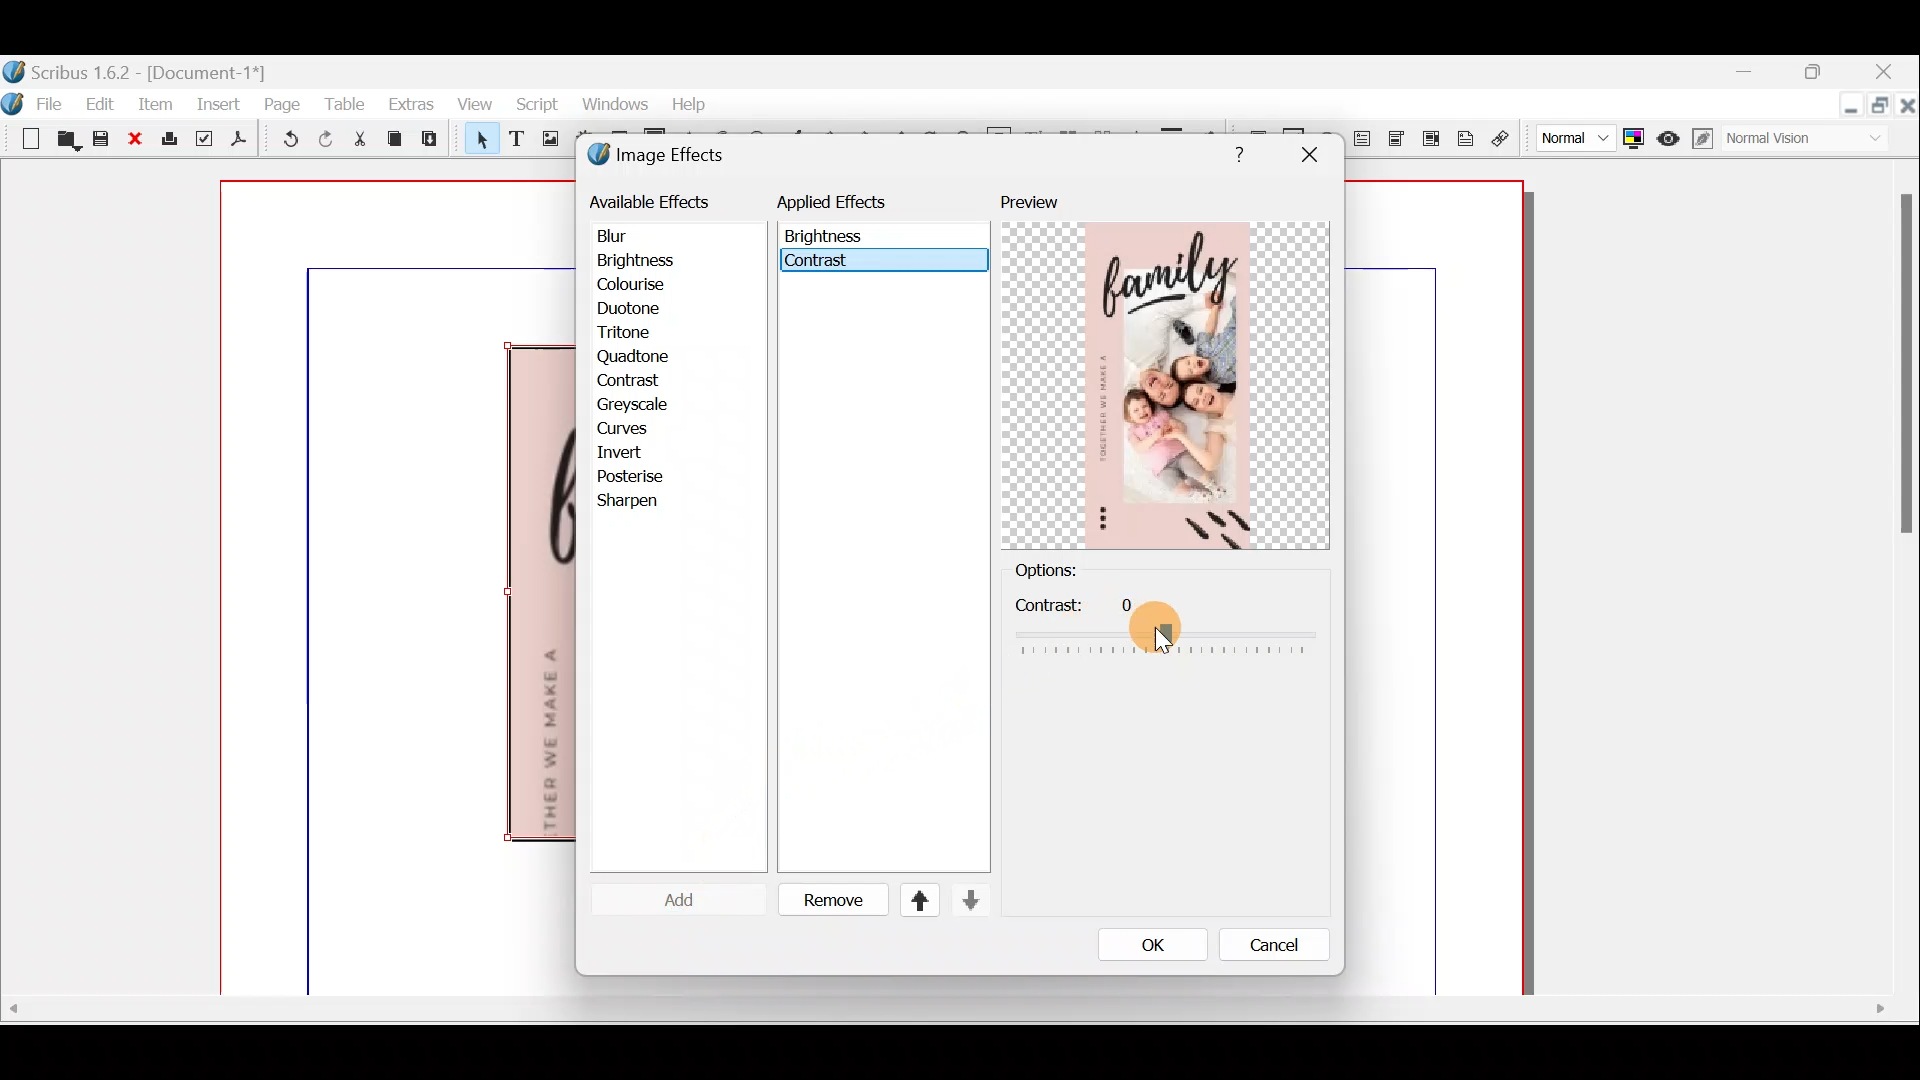  I want to click on Open, so click(65, 142).